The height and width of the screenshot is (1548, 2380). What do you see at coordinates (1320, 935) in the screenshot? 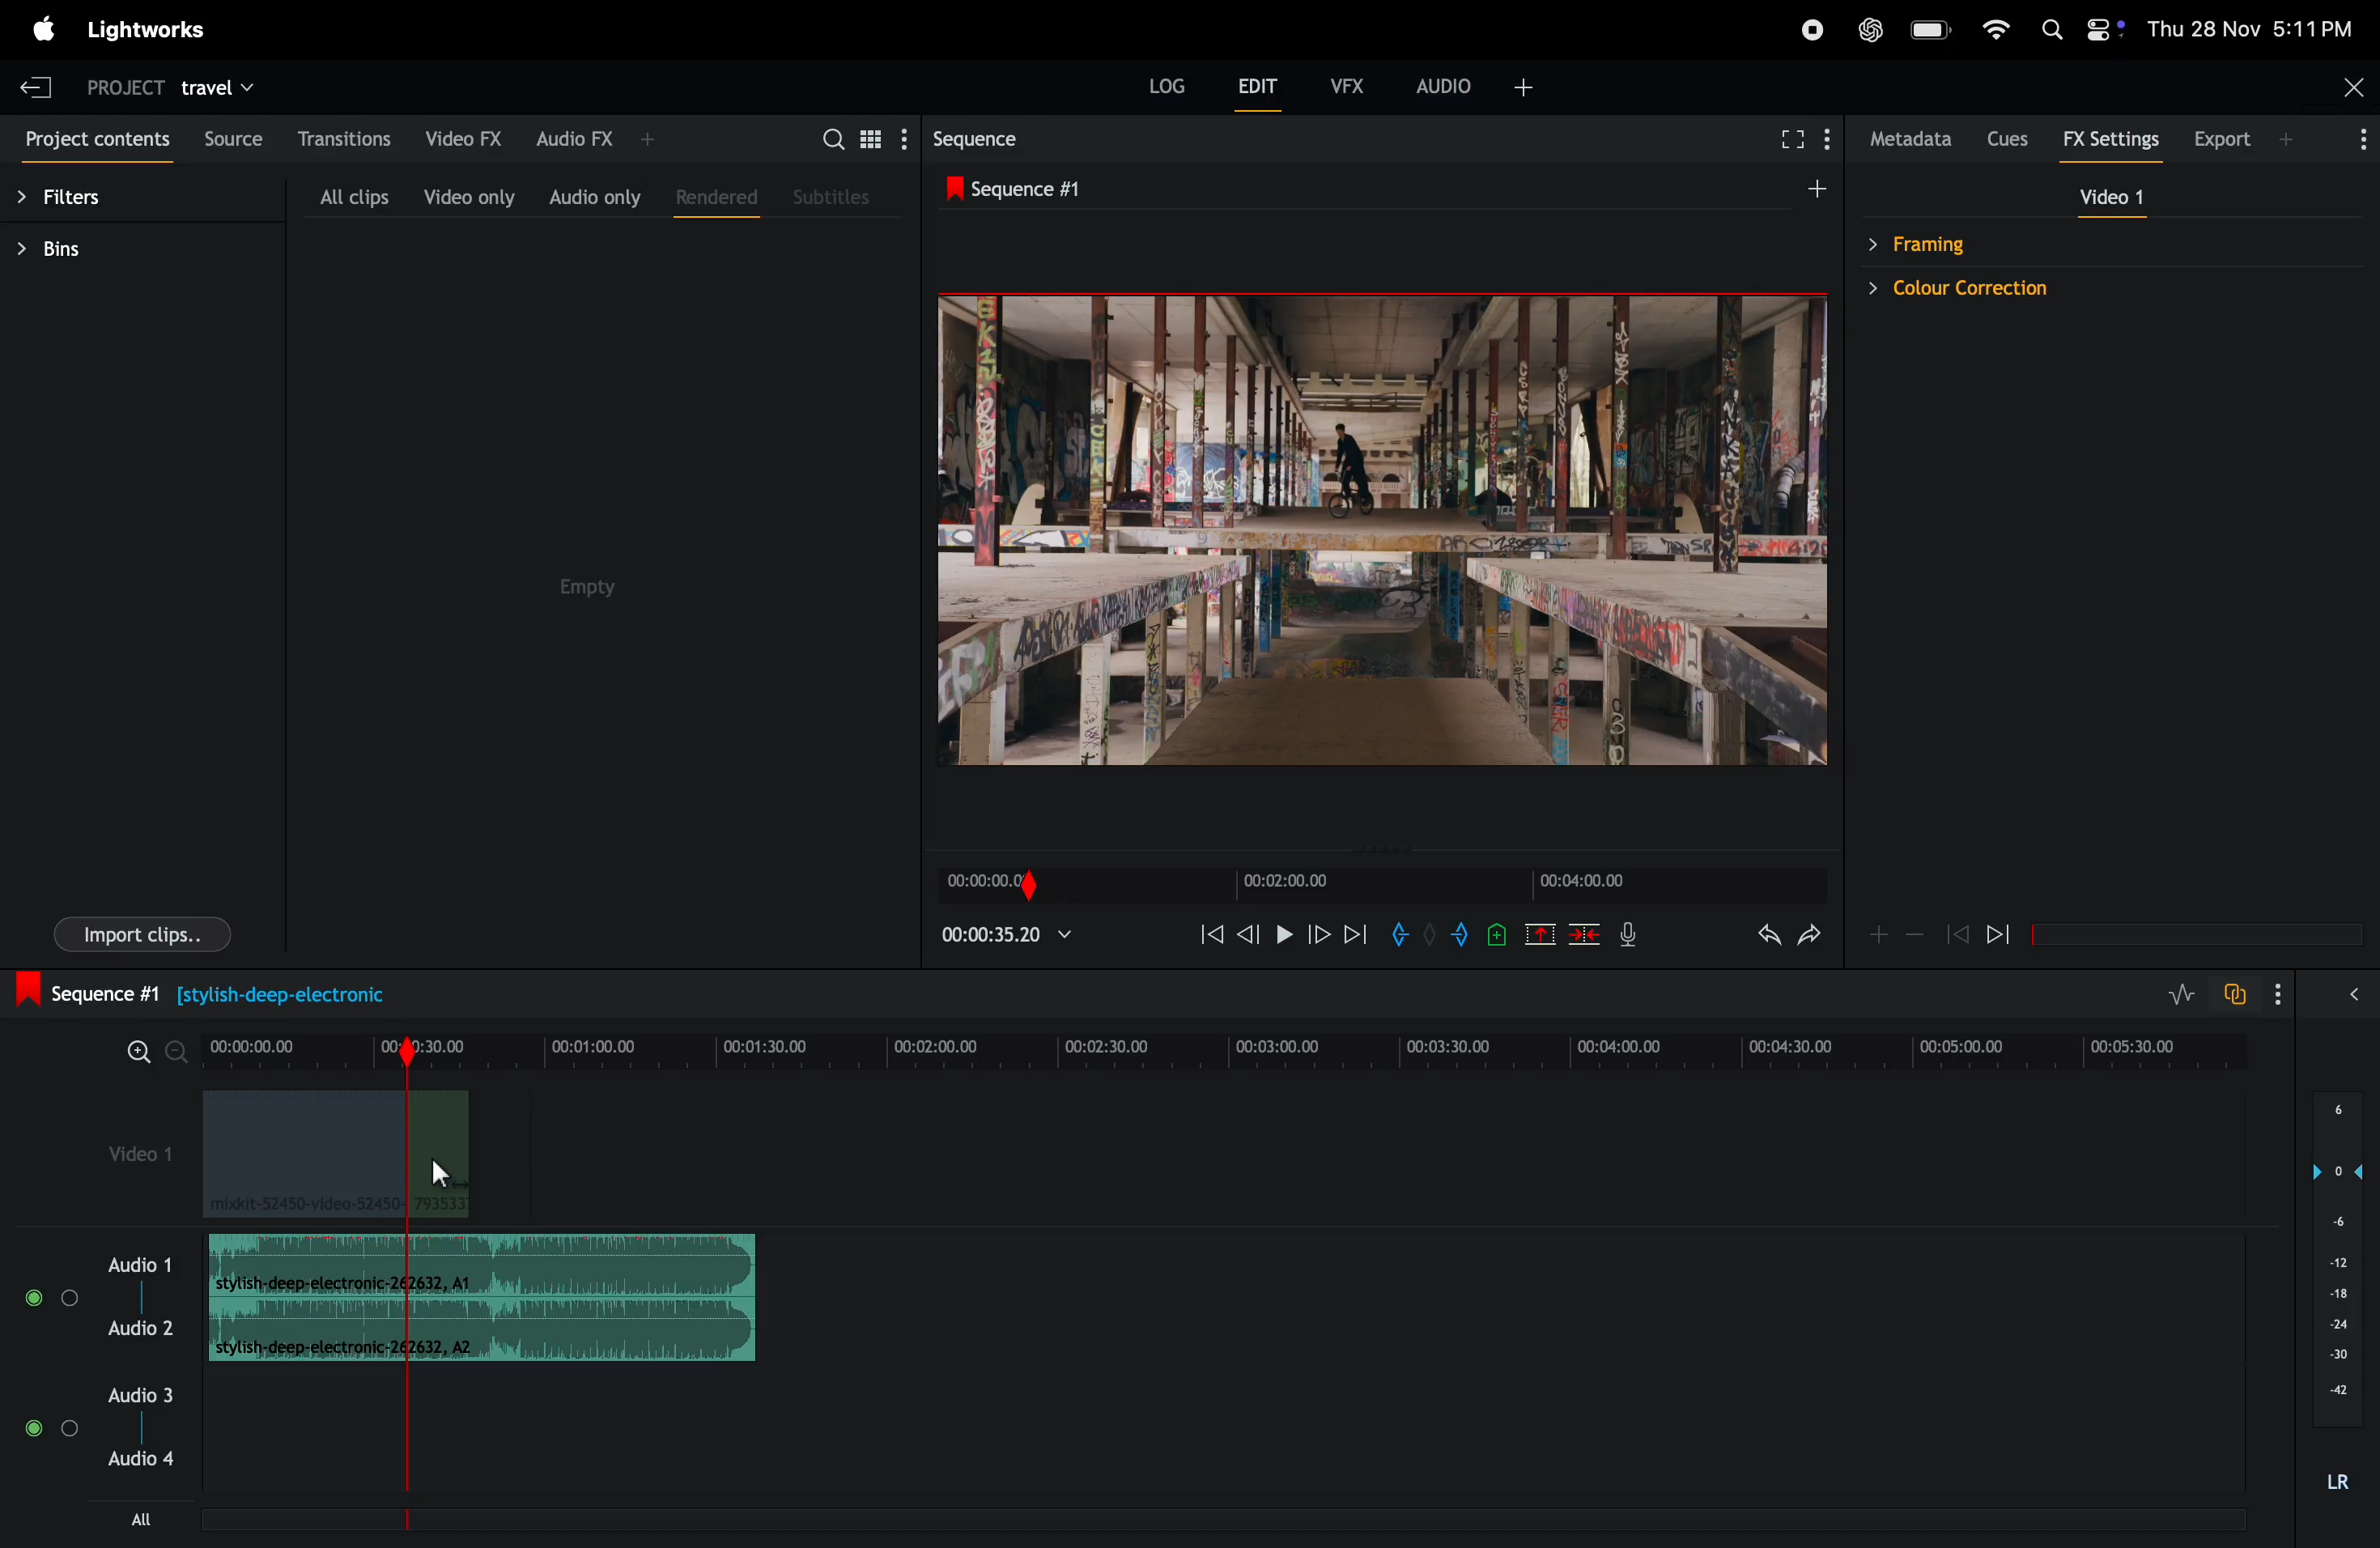
I see `next frame` at bounding box center [1320, 935].